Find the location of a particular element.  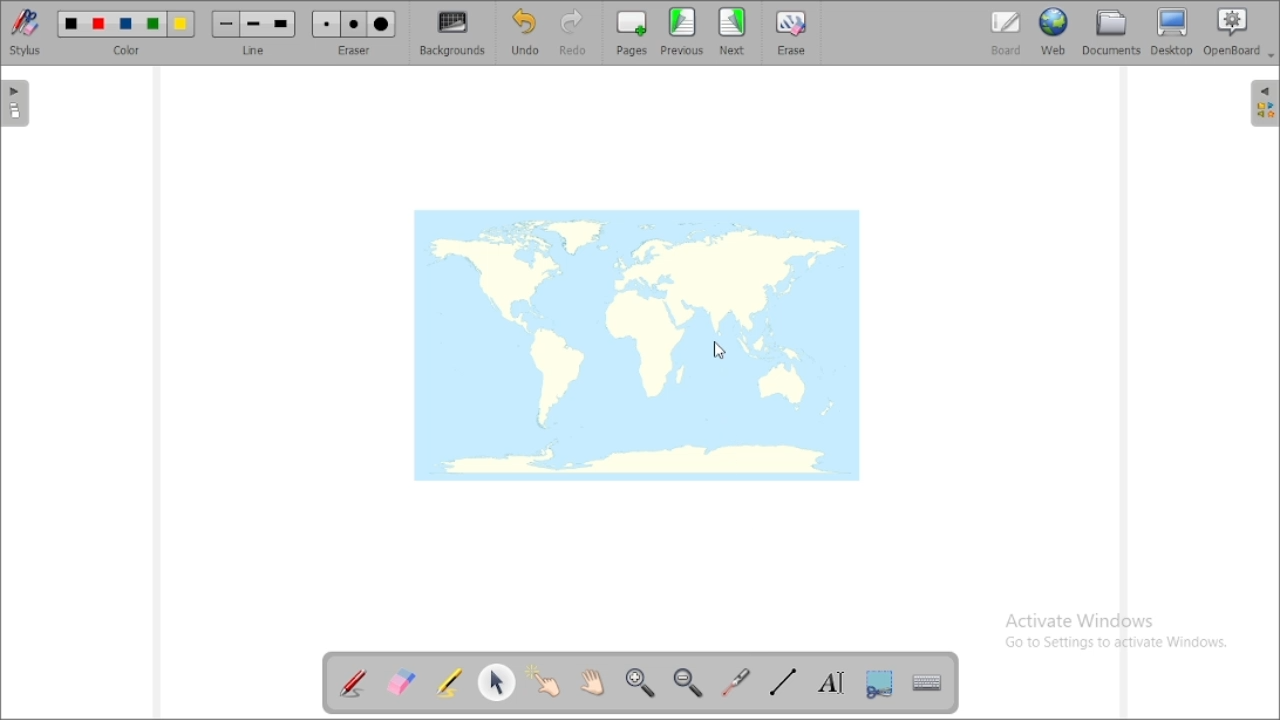

select and modify objects is located at coordinates (497, 682).